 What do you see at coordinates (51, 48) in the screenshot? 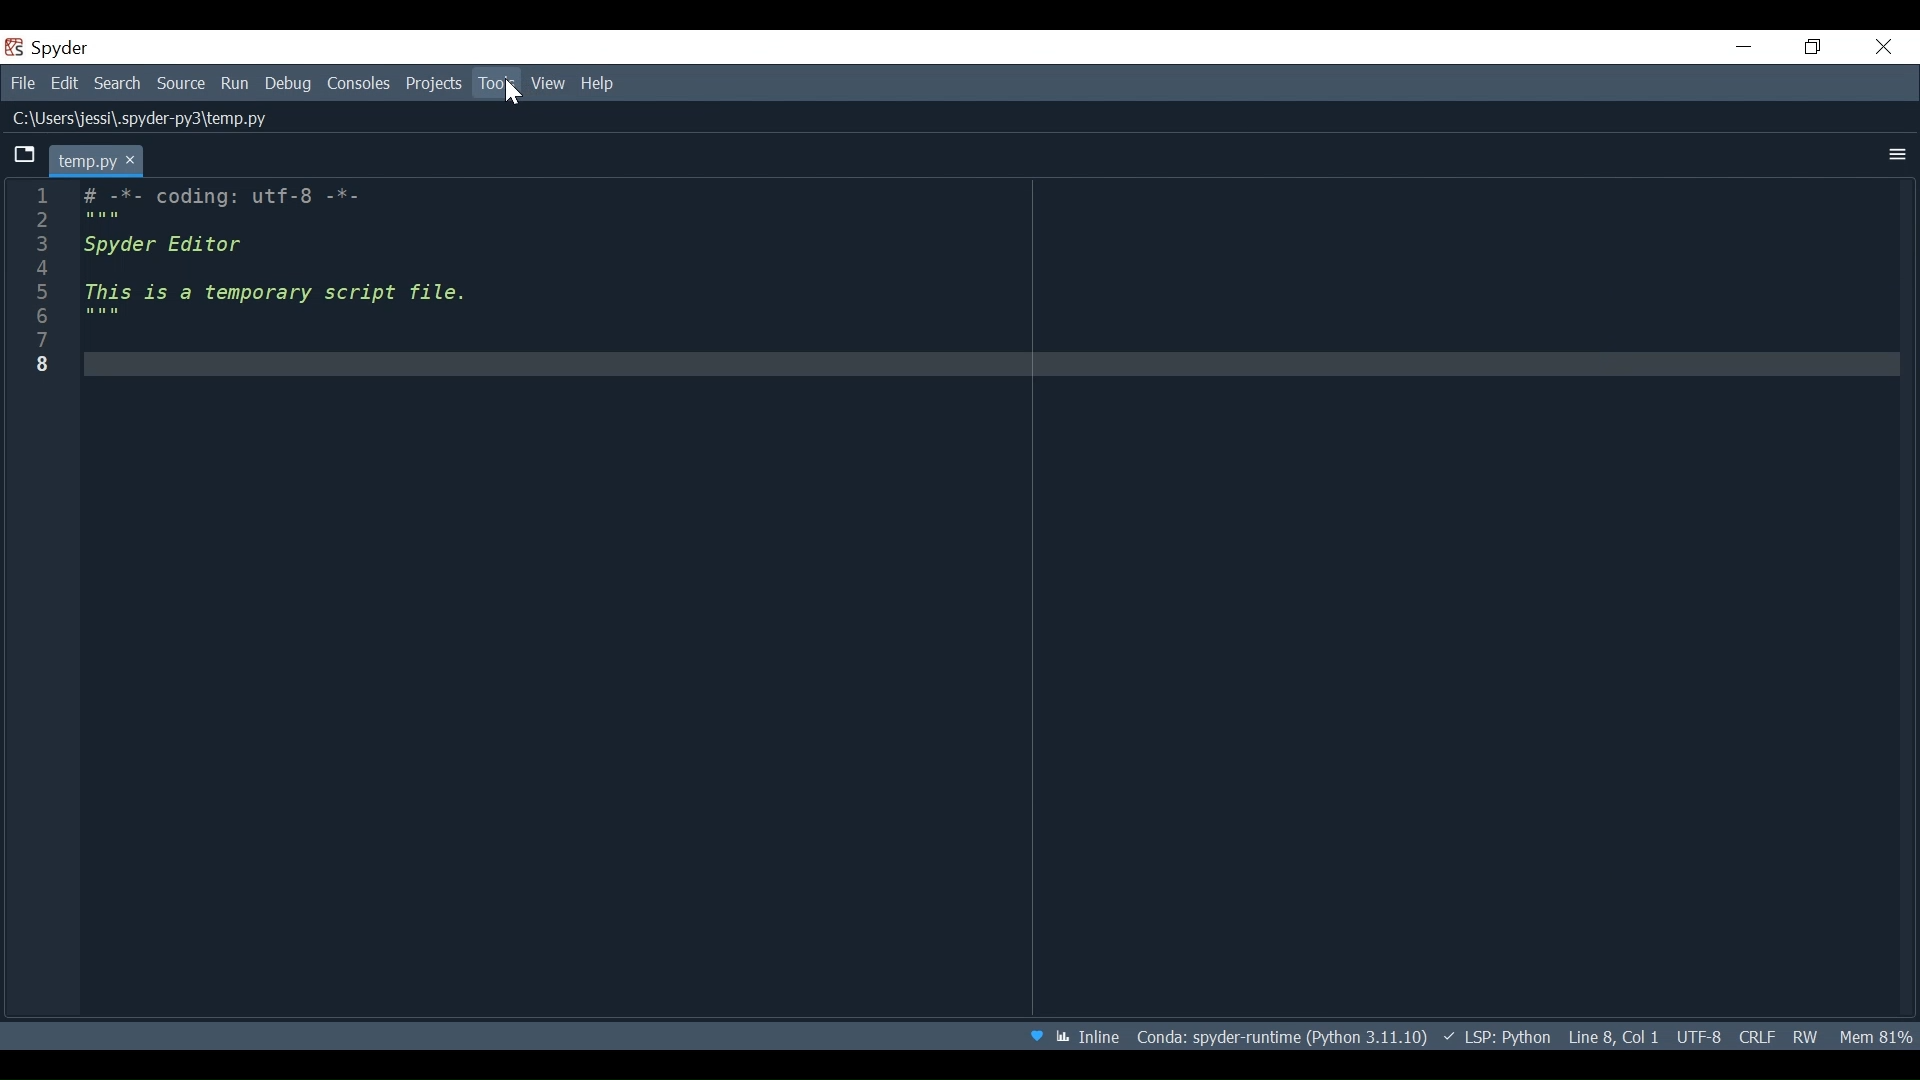
I see `Spyder Desktop Icon` at bounding box center [51, 48].